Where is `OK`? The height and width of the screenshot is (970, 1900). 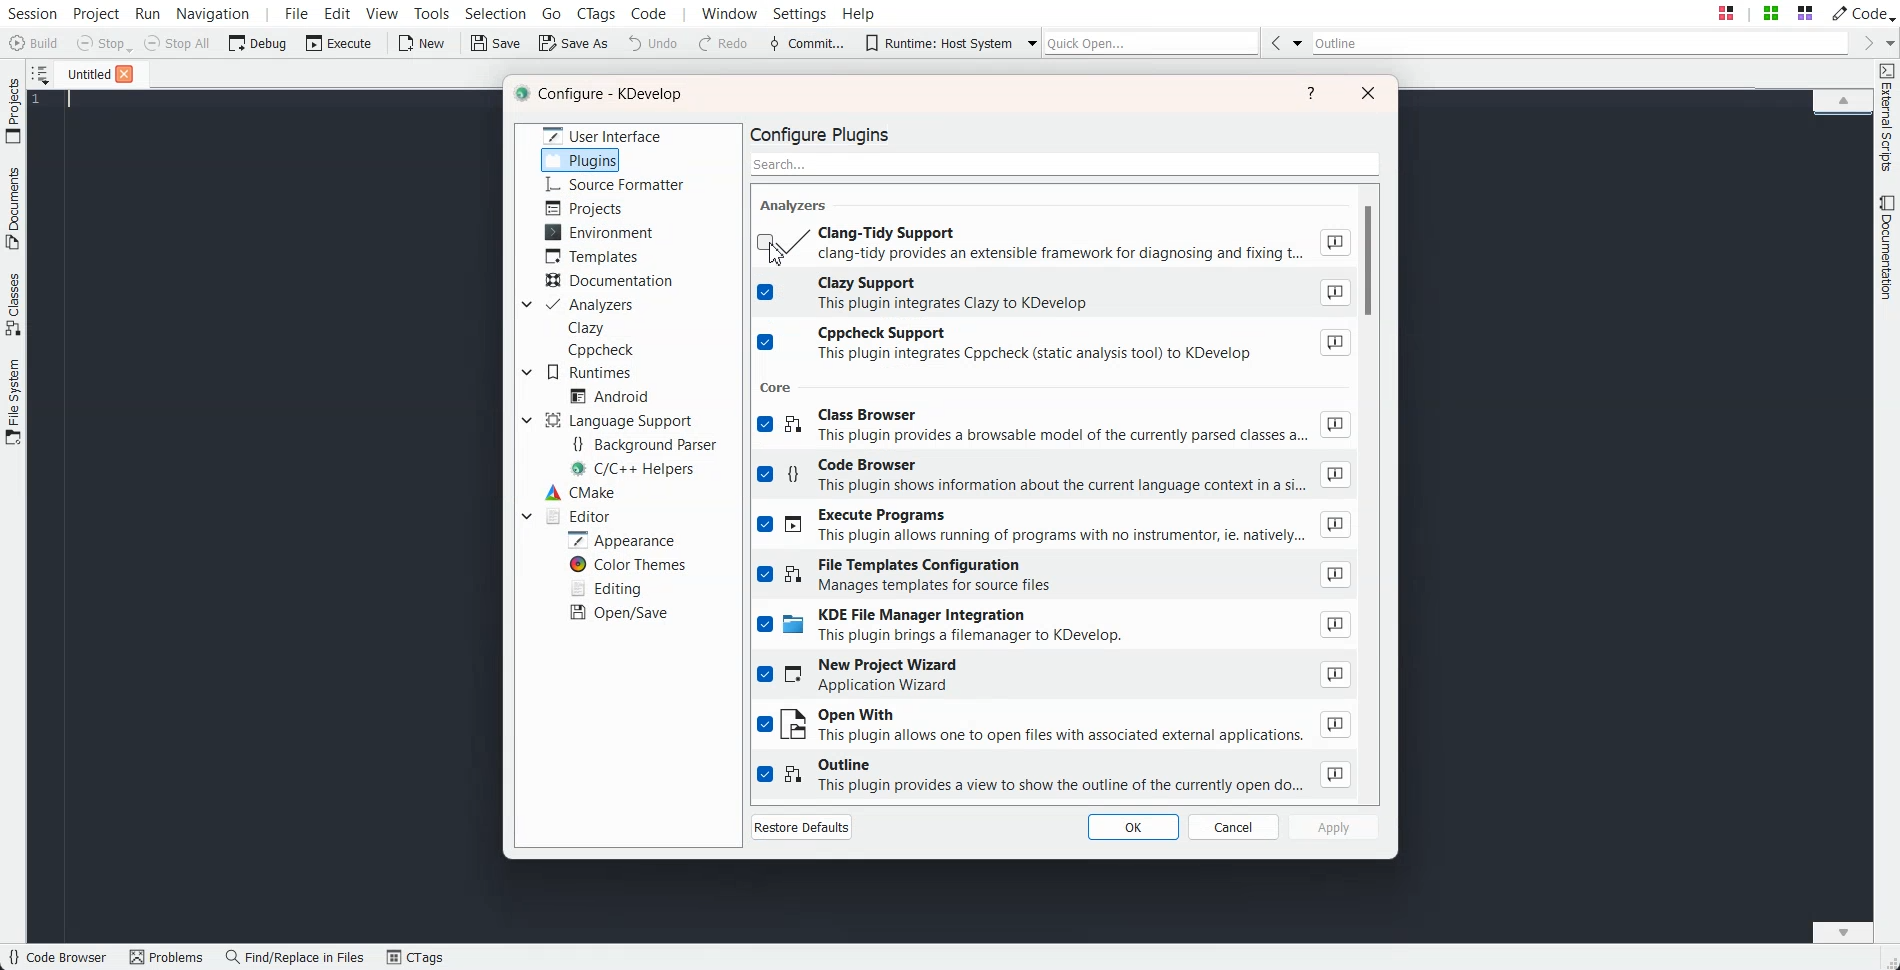
OK is located at coordinates (1132, 826).